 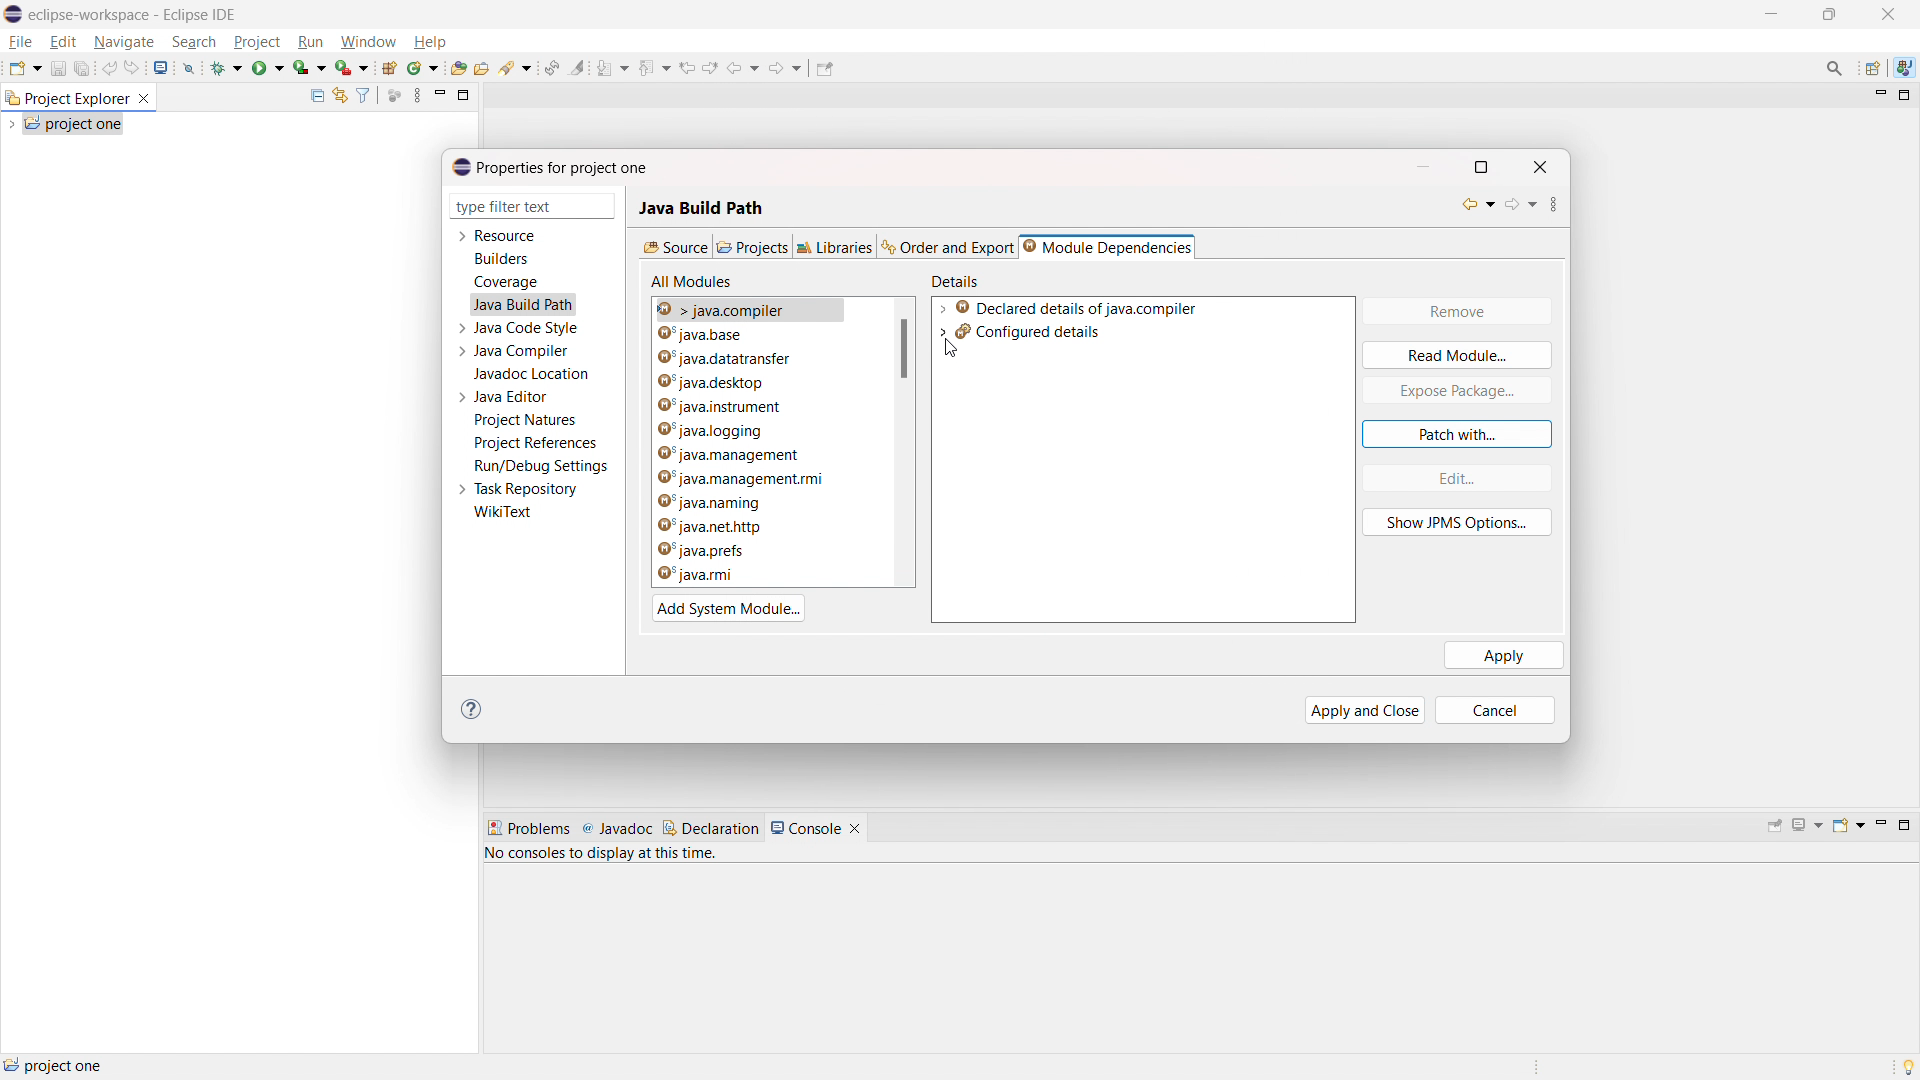 I want to click on search, so click(x=195, y=41).